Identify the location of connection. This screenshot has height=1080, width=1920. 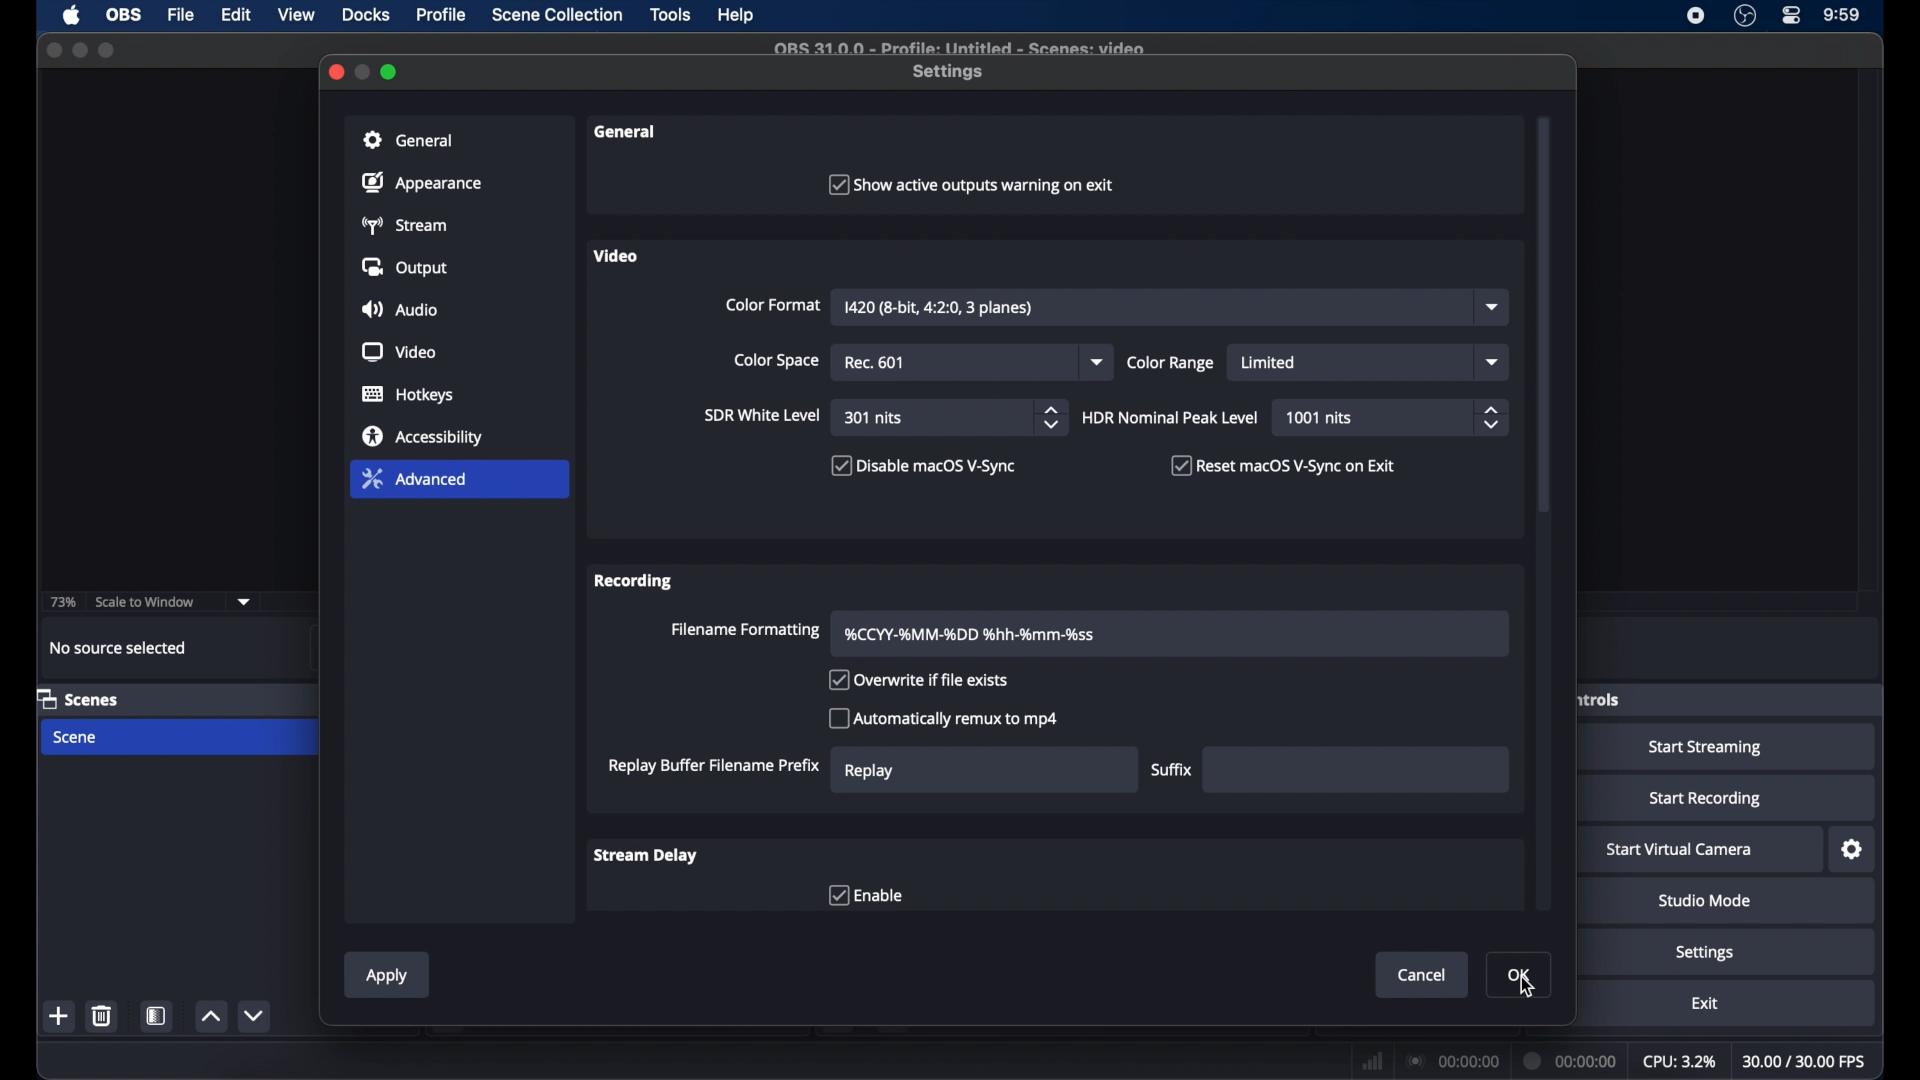
(1454, 1059).